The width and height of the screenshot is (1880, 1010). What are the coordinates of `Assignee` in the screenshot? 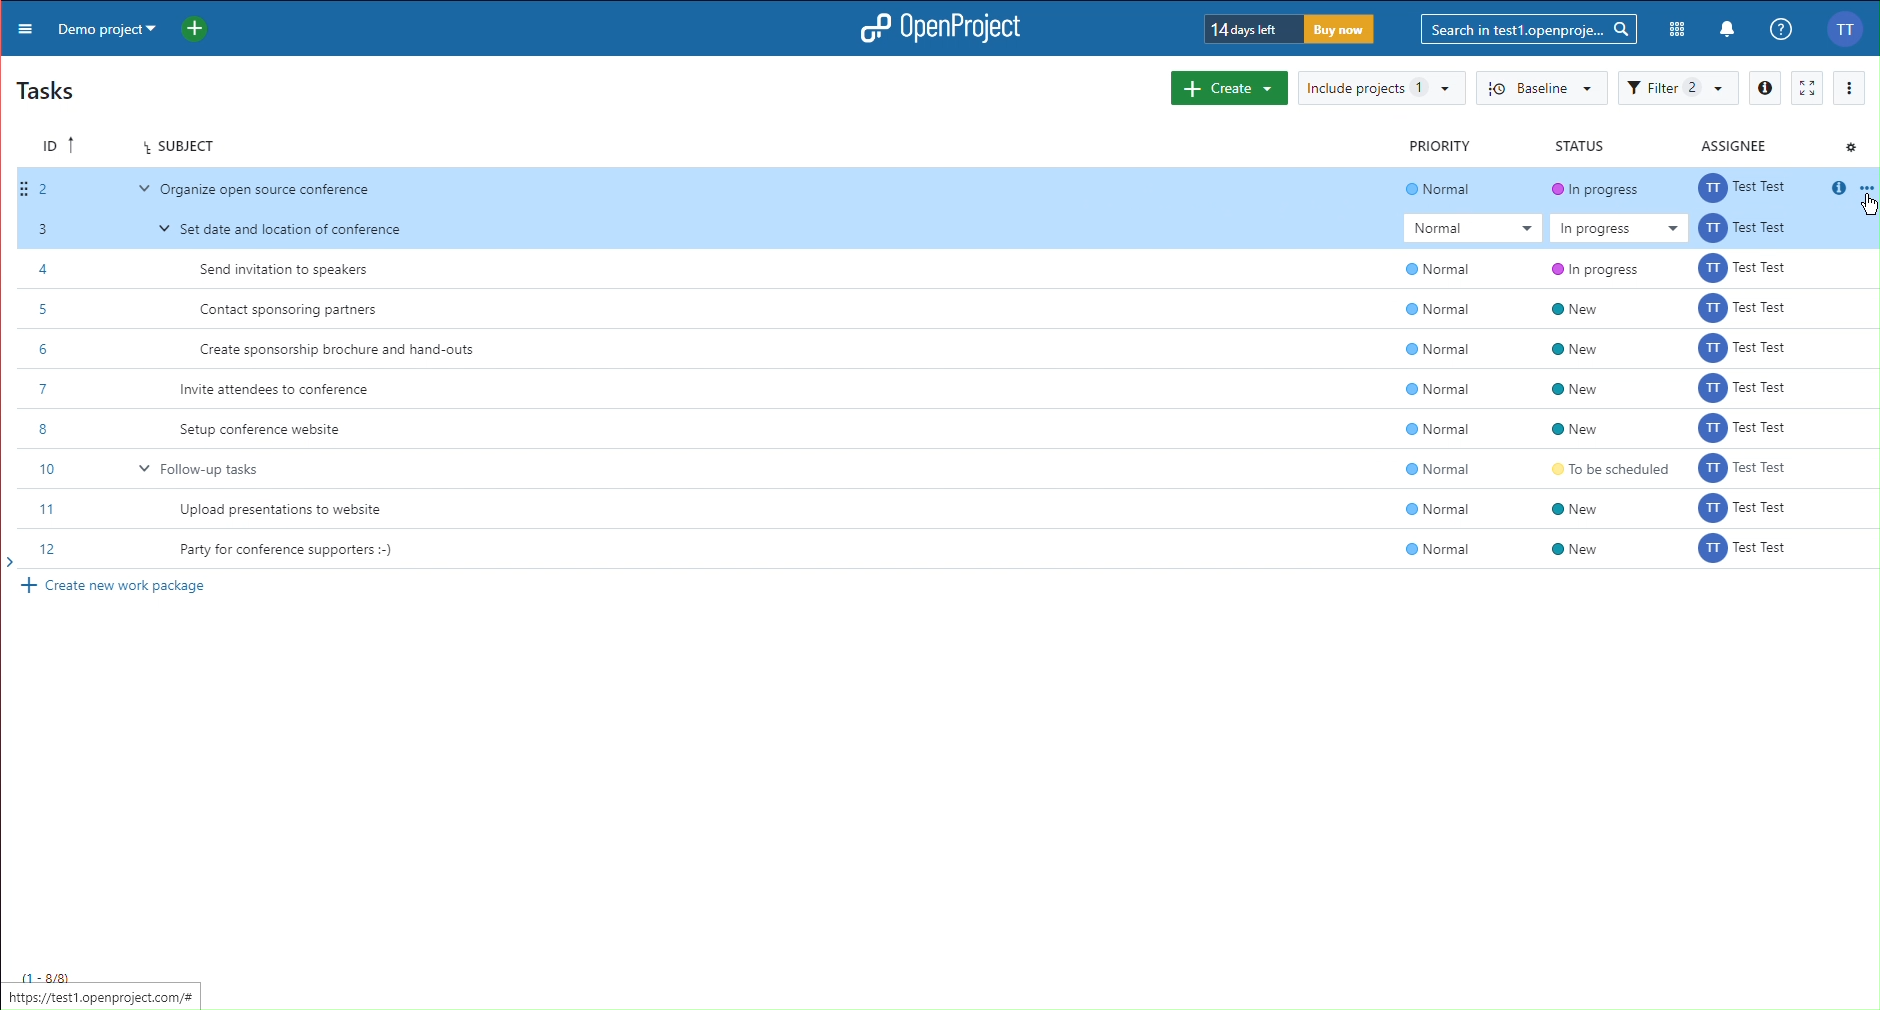 It's located at (1742, 144).